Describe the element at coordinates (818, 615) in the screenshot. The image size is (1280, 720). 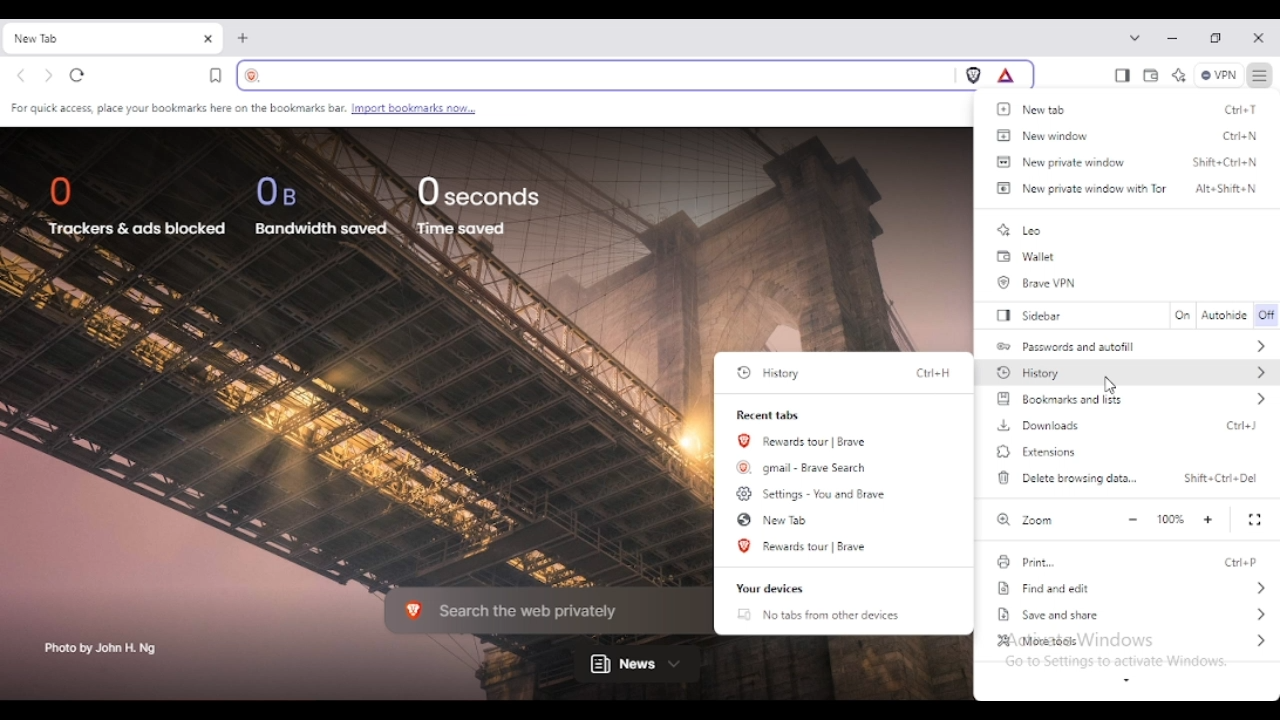
I see `no tabs from other devices` at that location.